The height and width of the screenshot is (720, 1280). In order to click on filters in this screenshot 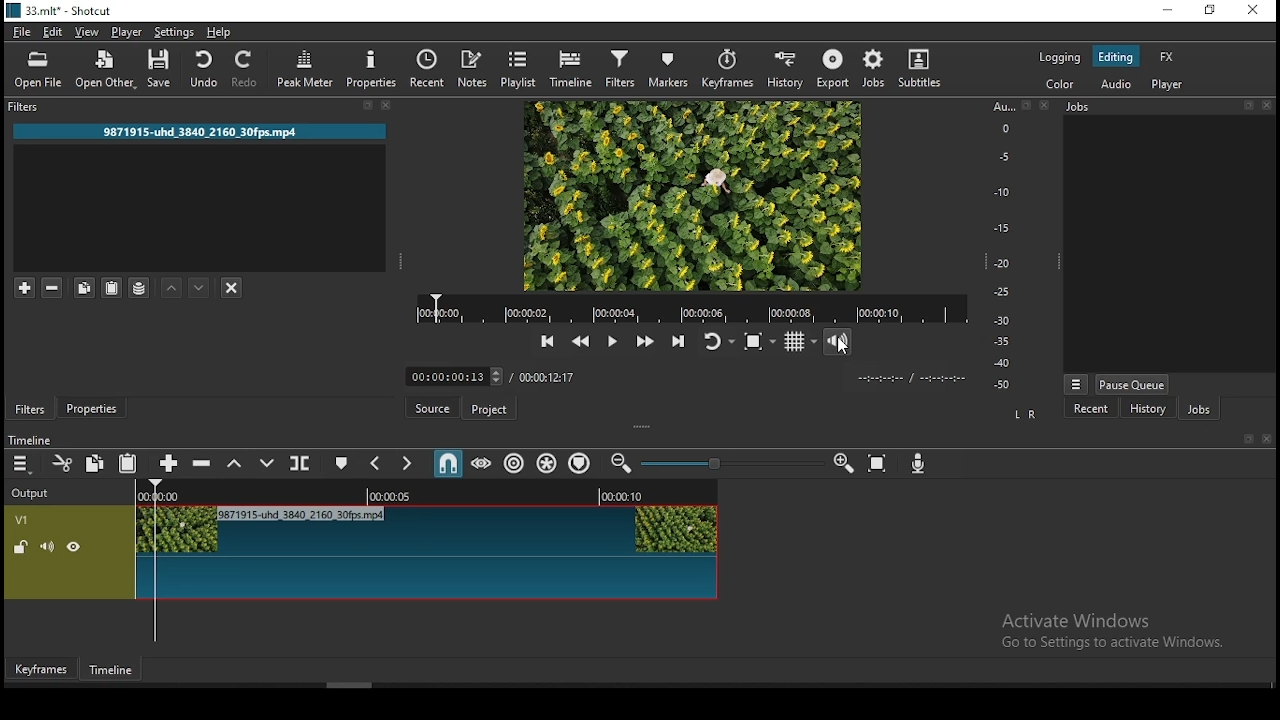, I will do `click(27, 409)`.